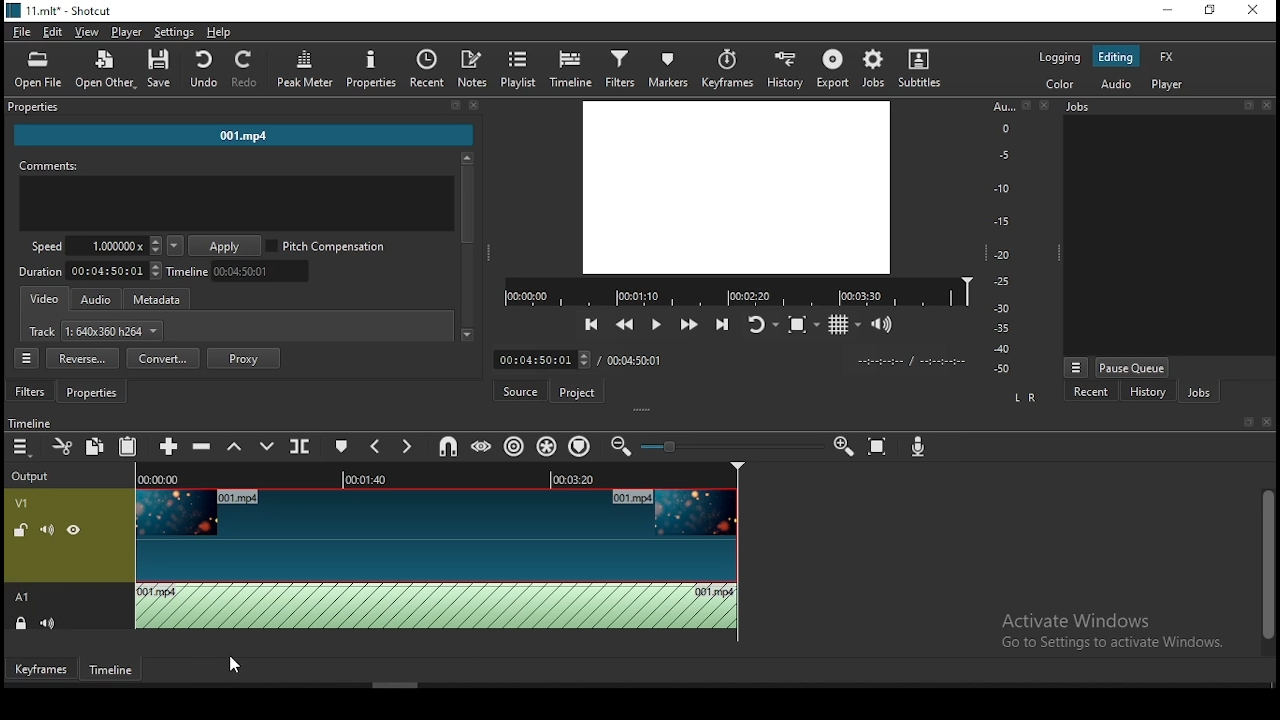 The image size is (1280, 720). Describe the element at coordinates (438, 606) in the screenshot. I see `audio track` at that location.